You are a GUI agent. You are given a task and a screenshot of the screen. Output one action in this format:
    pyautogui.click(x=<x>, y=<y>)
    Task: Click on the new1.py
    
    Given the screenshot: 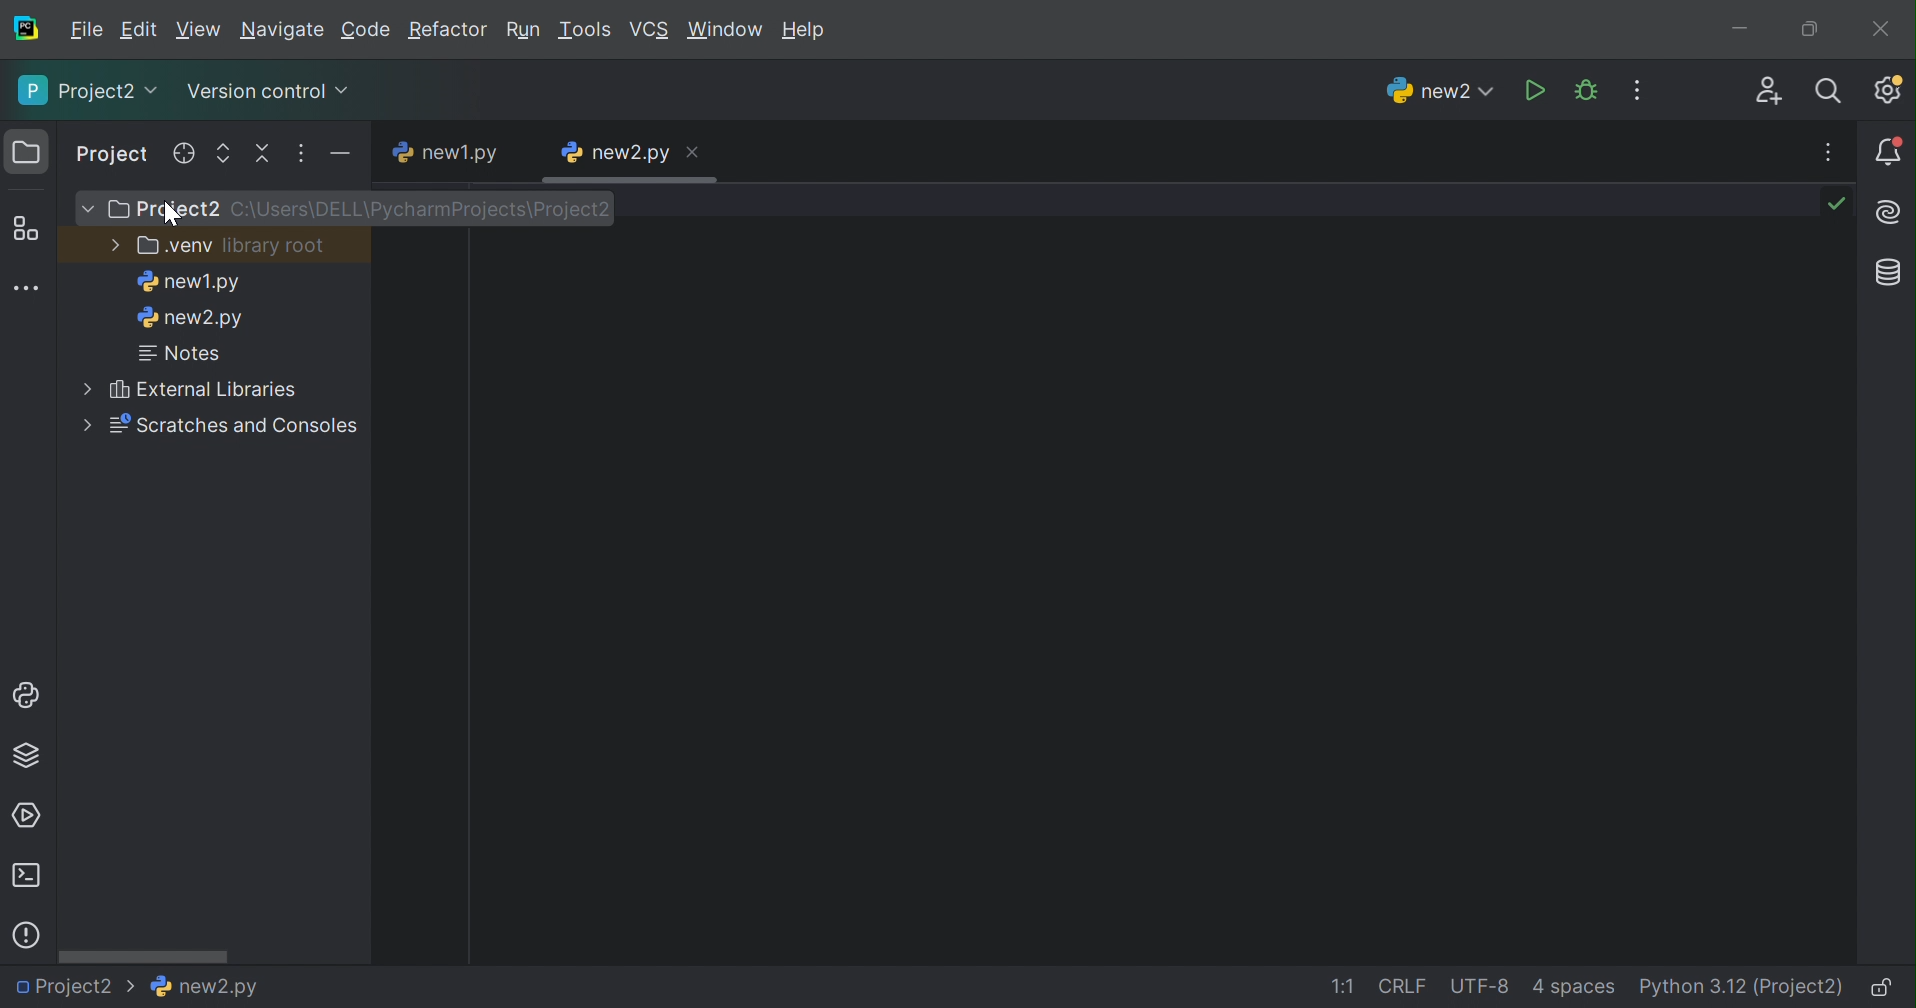 What is the action you would take?
    pyautogui.click(x=448, y=150)
    